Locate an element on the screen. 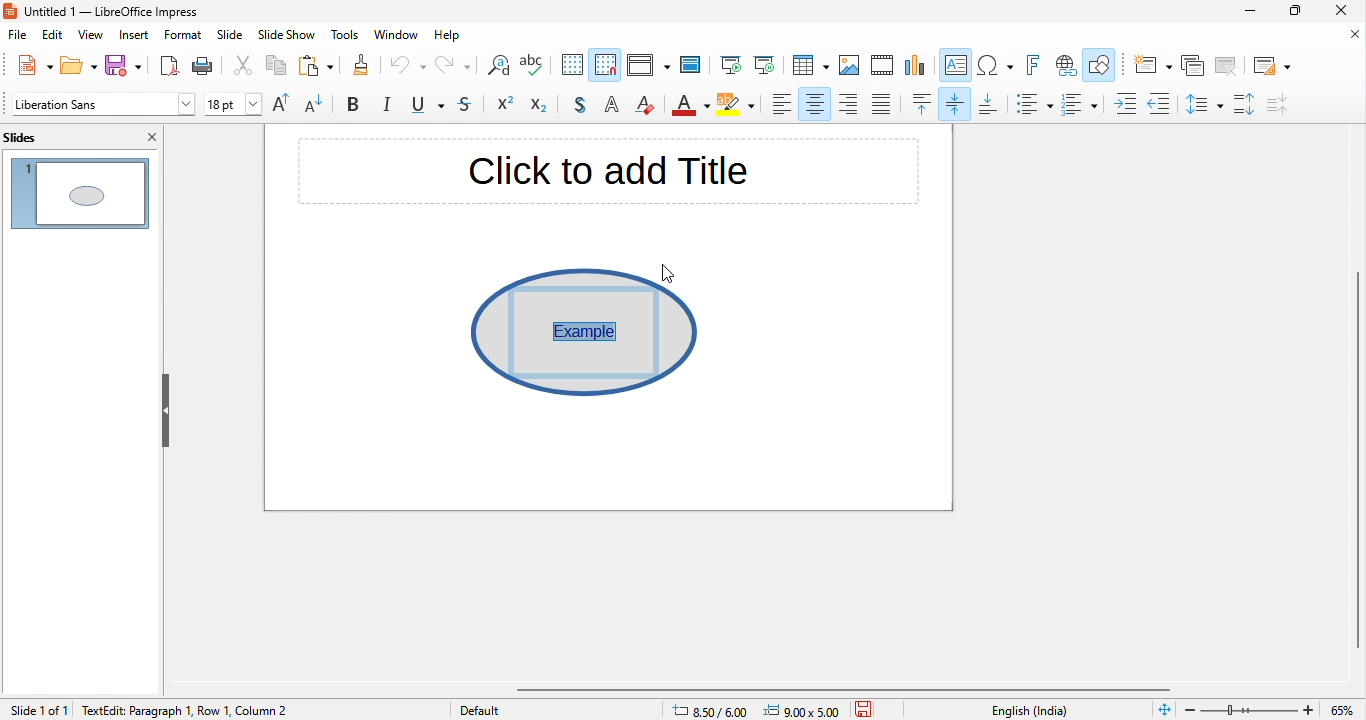 Image resolution: width=1366 pixels, height=720 pixels. special character is located at coordinates (996, 66).